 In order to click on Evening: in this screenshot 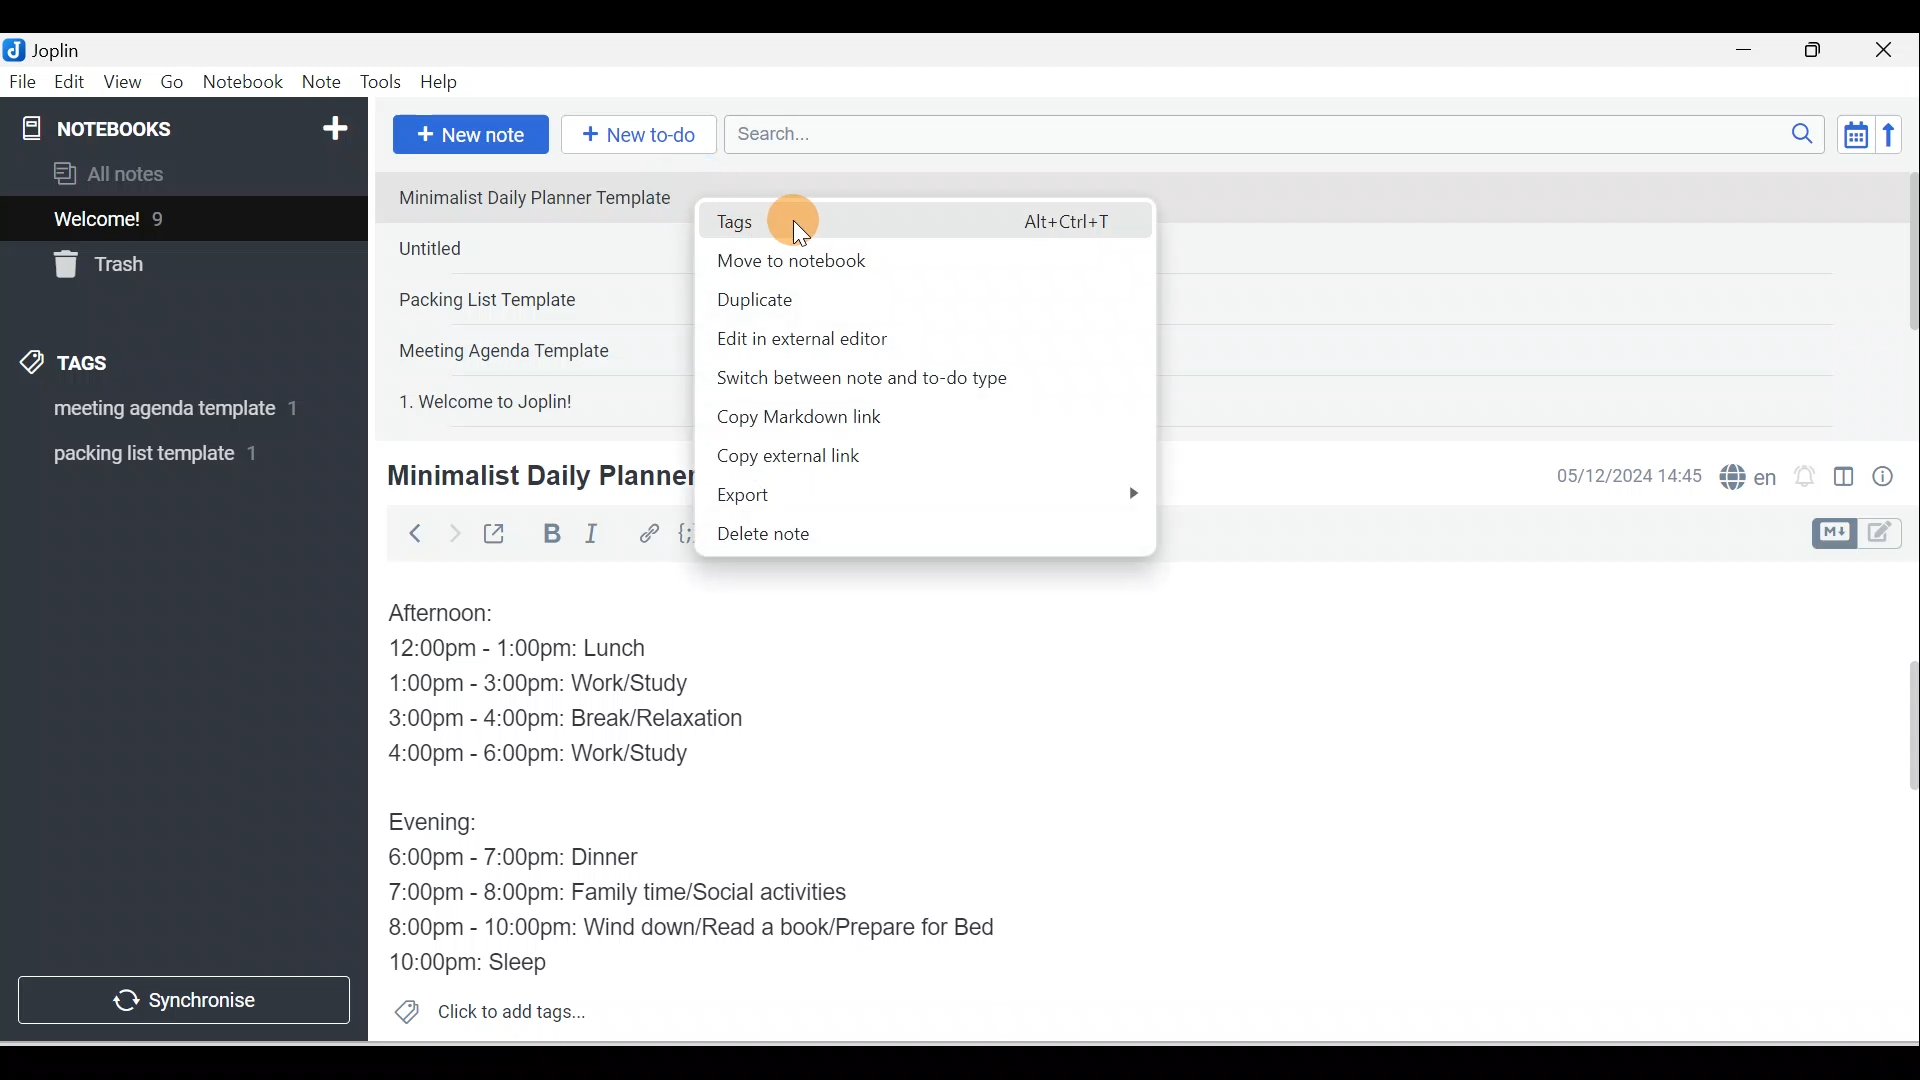, I will do `click(447, 826)`.